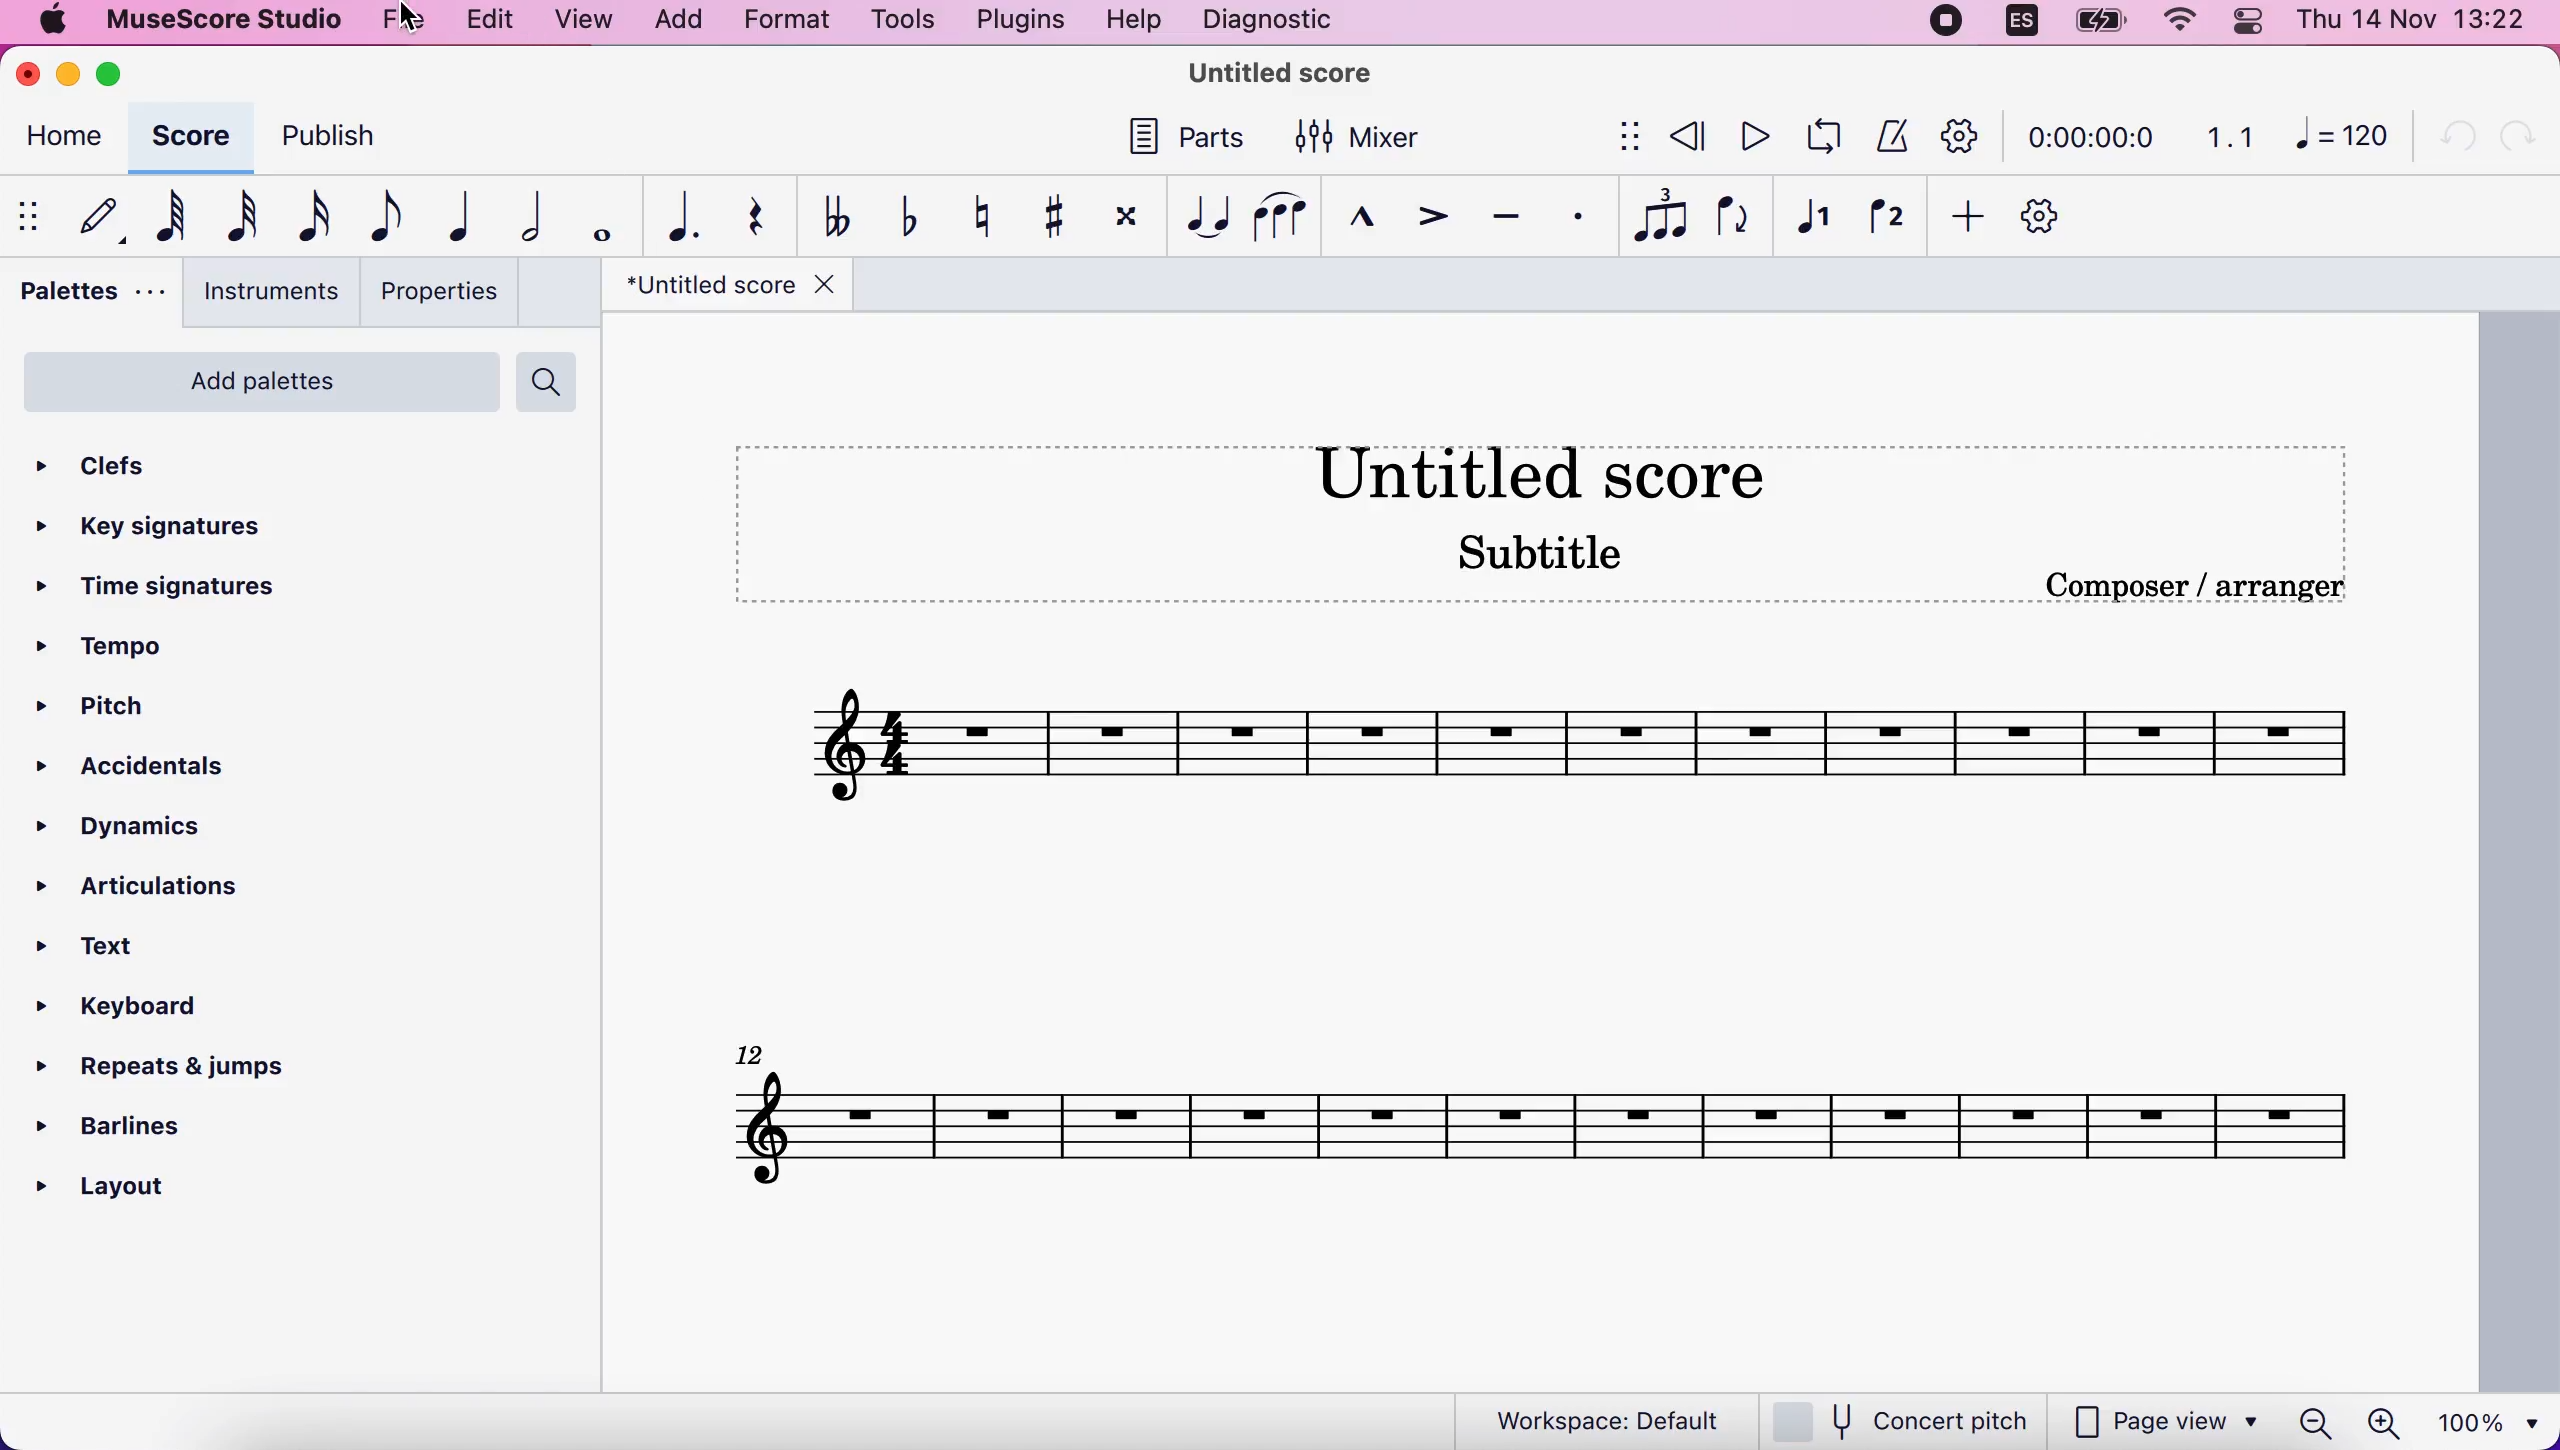 Image resolution: width=2560 pixels, height=1450 pixels. What do you see at coordinates (186, 1073) in the screenshot?
I see `repeats and jumps` at bounding box center [186, 1073].